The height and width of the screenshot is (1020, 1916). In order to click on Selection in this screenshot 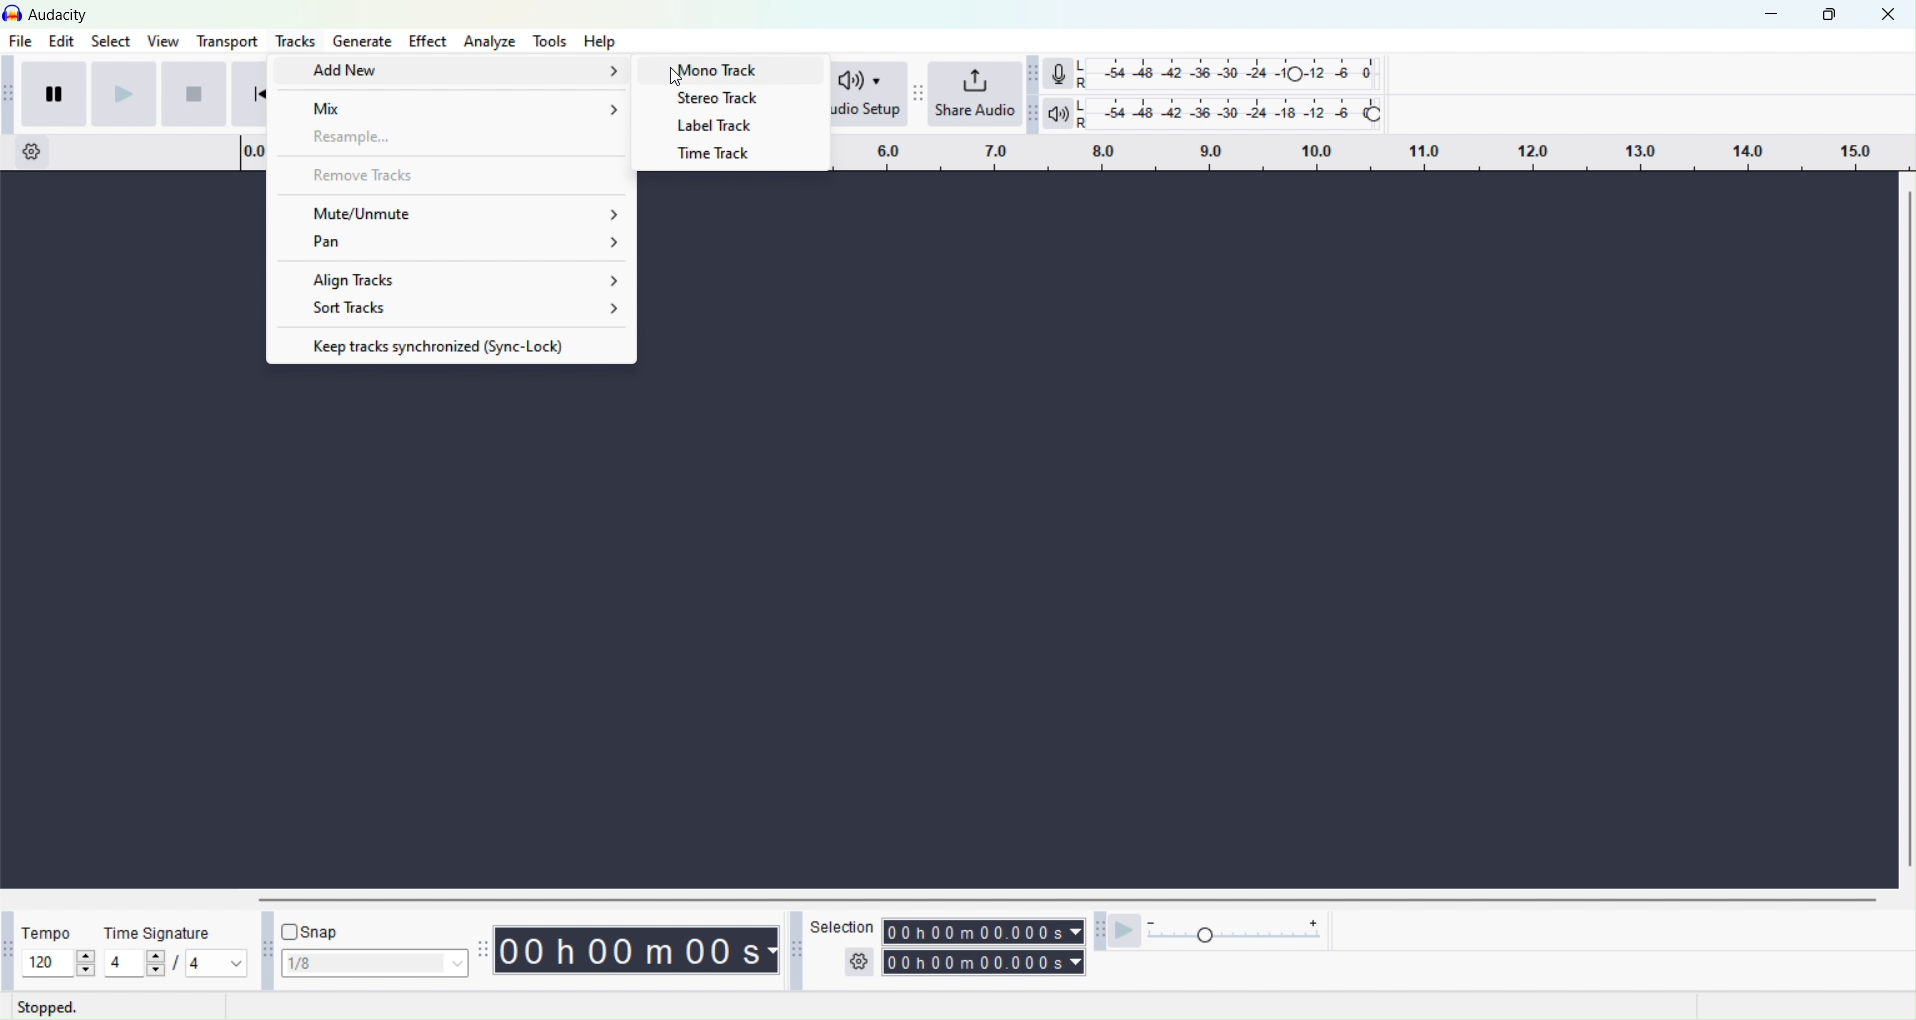, I will do `click(844, 943)`.